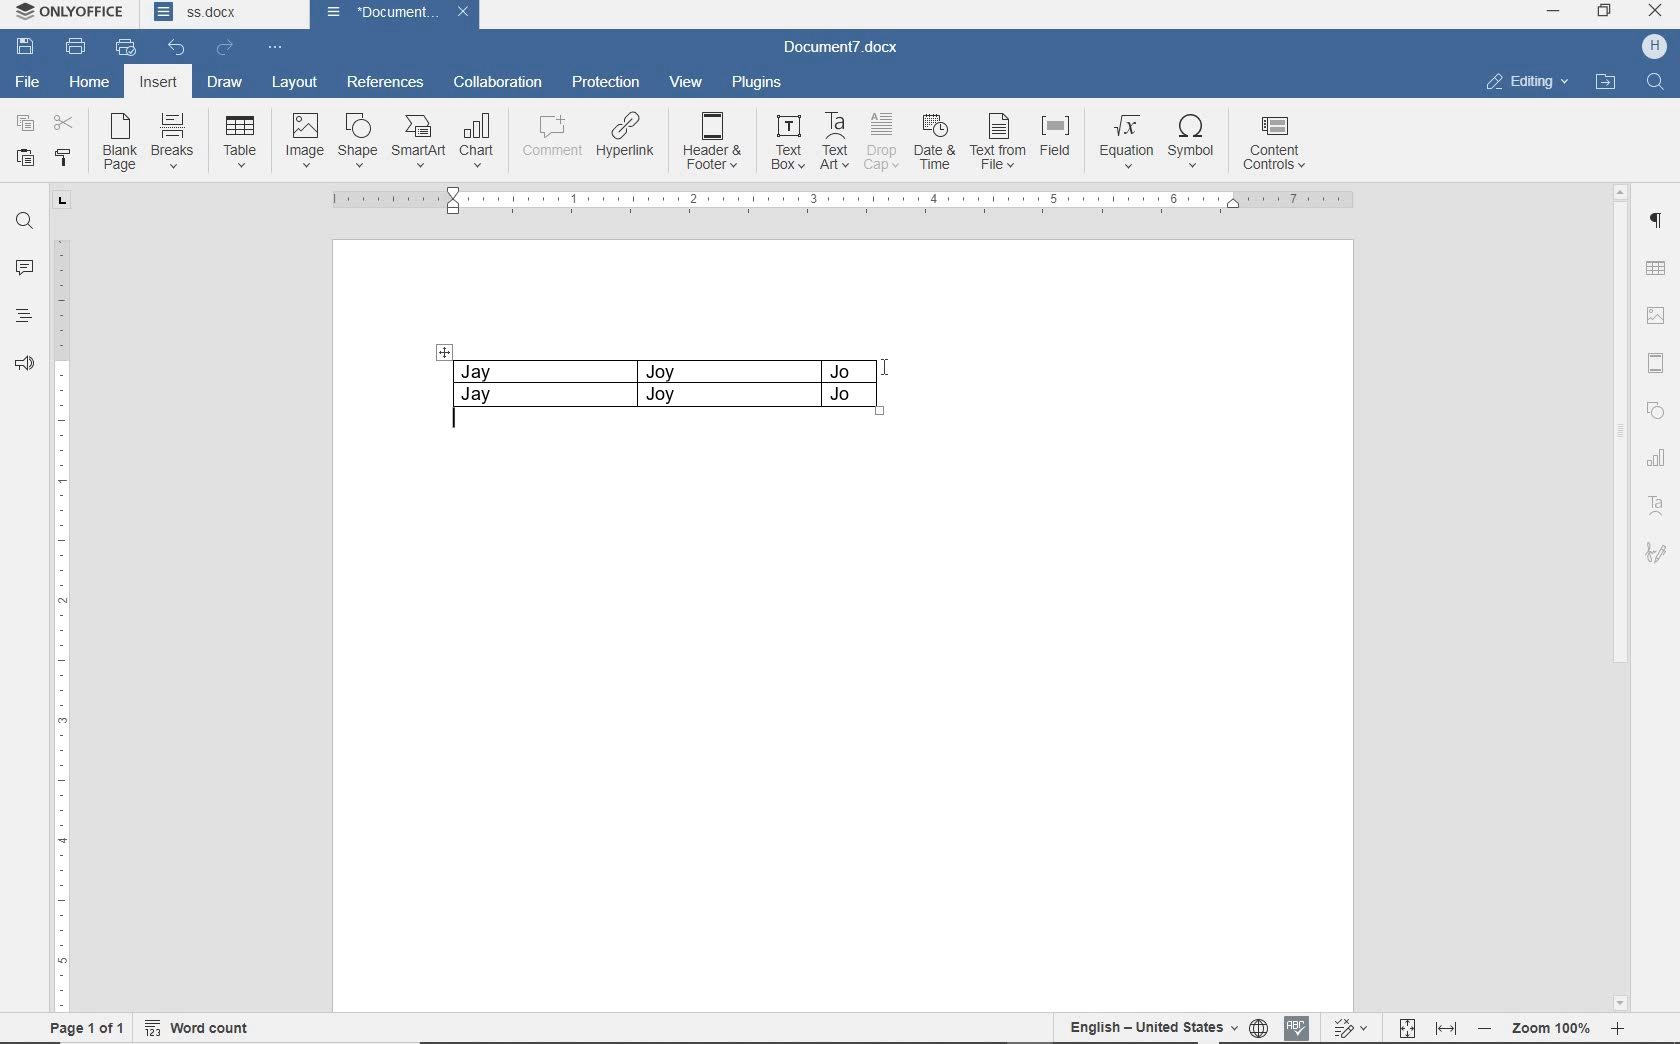  Describe the element at coordinates (604, 82) in the screenshot. I see `PROTECTION` at that location.